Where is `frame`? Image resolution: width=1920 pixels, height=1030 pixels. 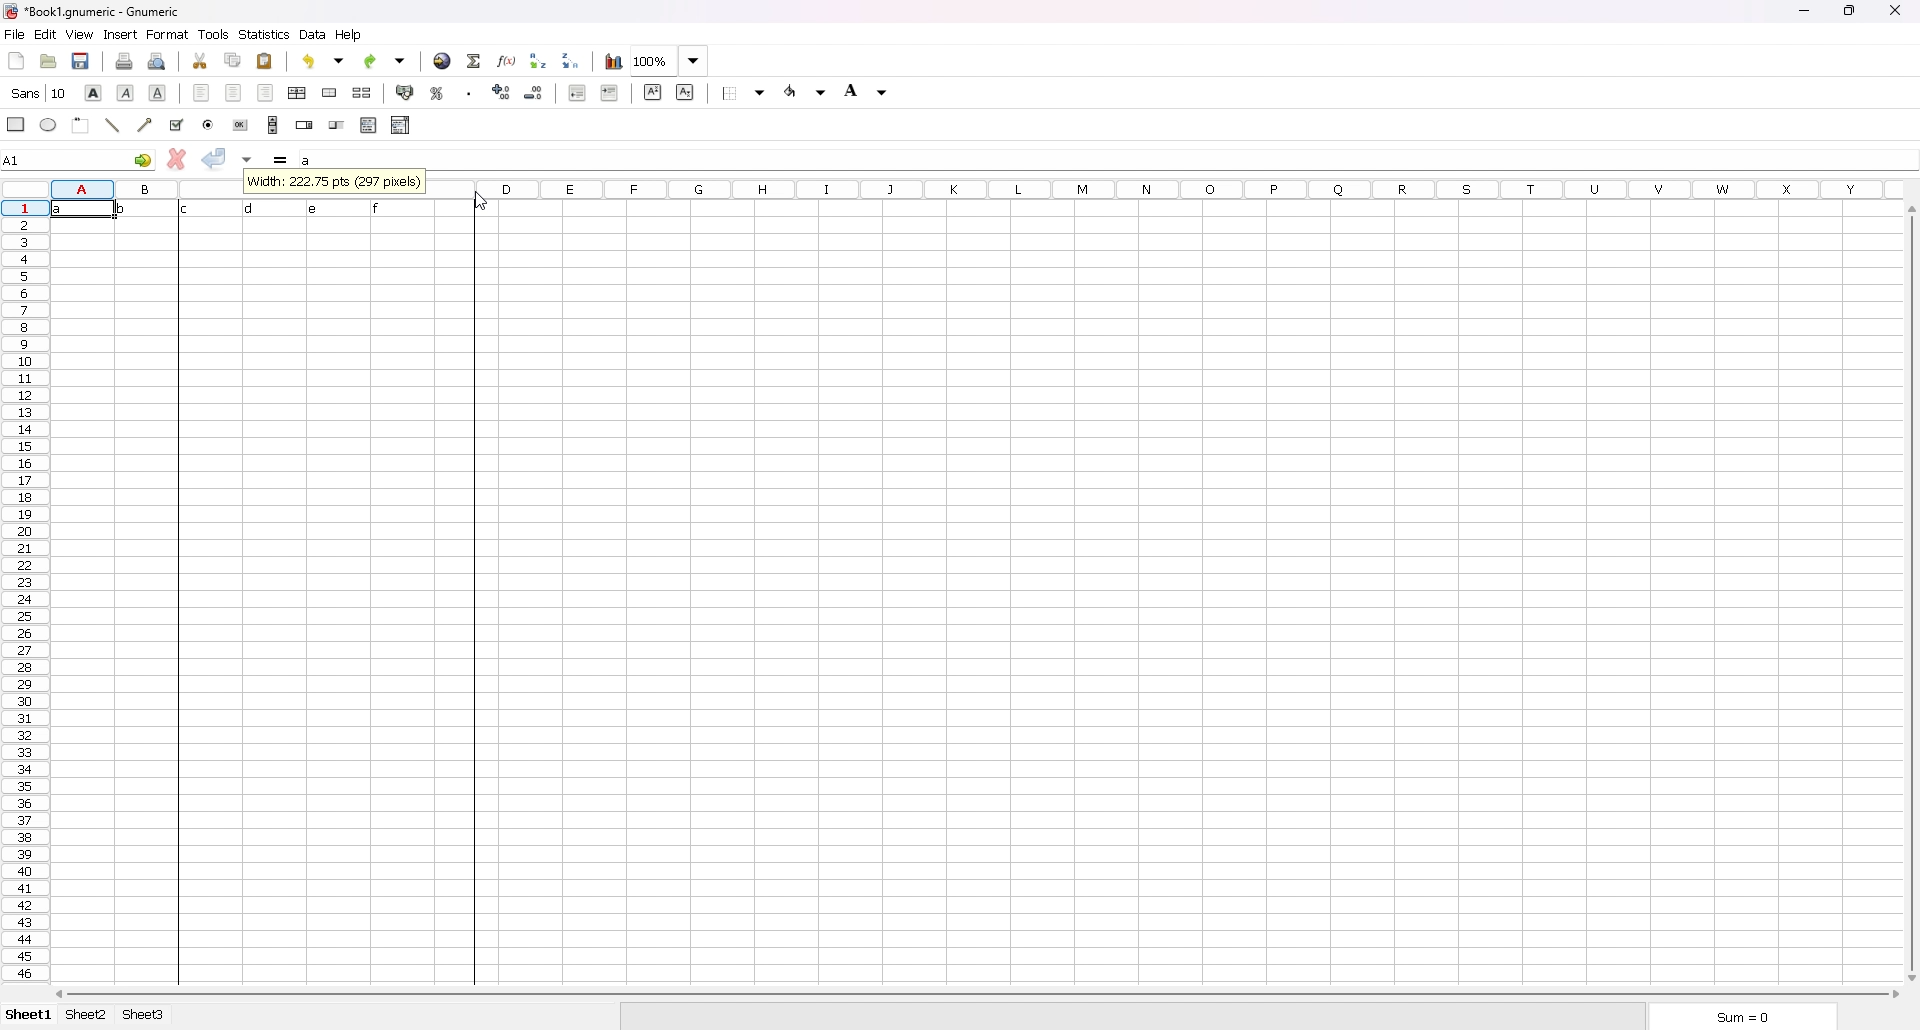 frame is located at coordinates (82, 123).